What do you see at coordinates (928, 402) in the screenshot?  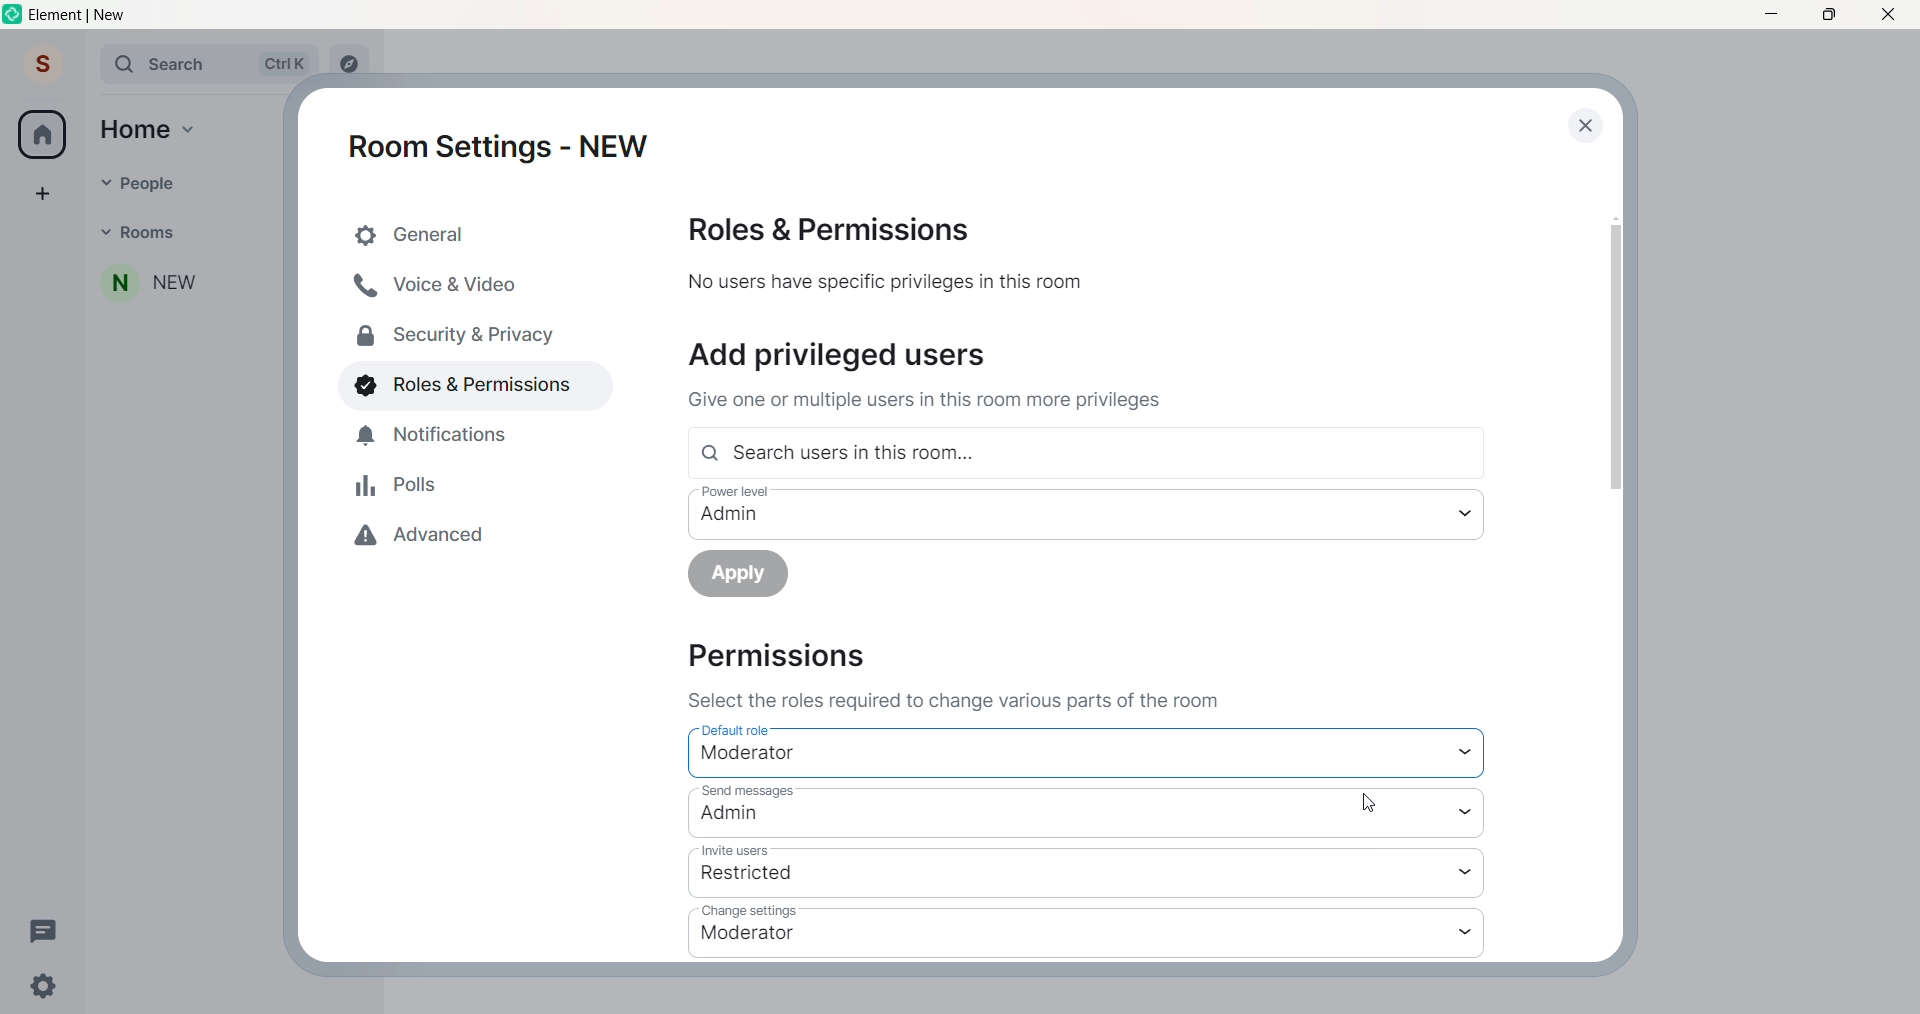 I see `text` at bounding box center [928, 402].